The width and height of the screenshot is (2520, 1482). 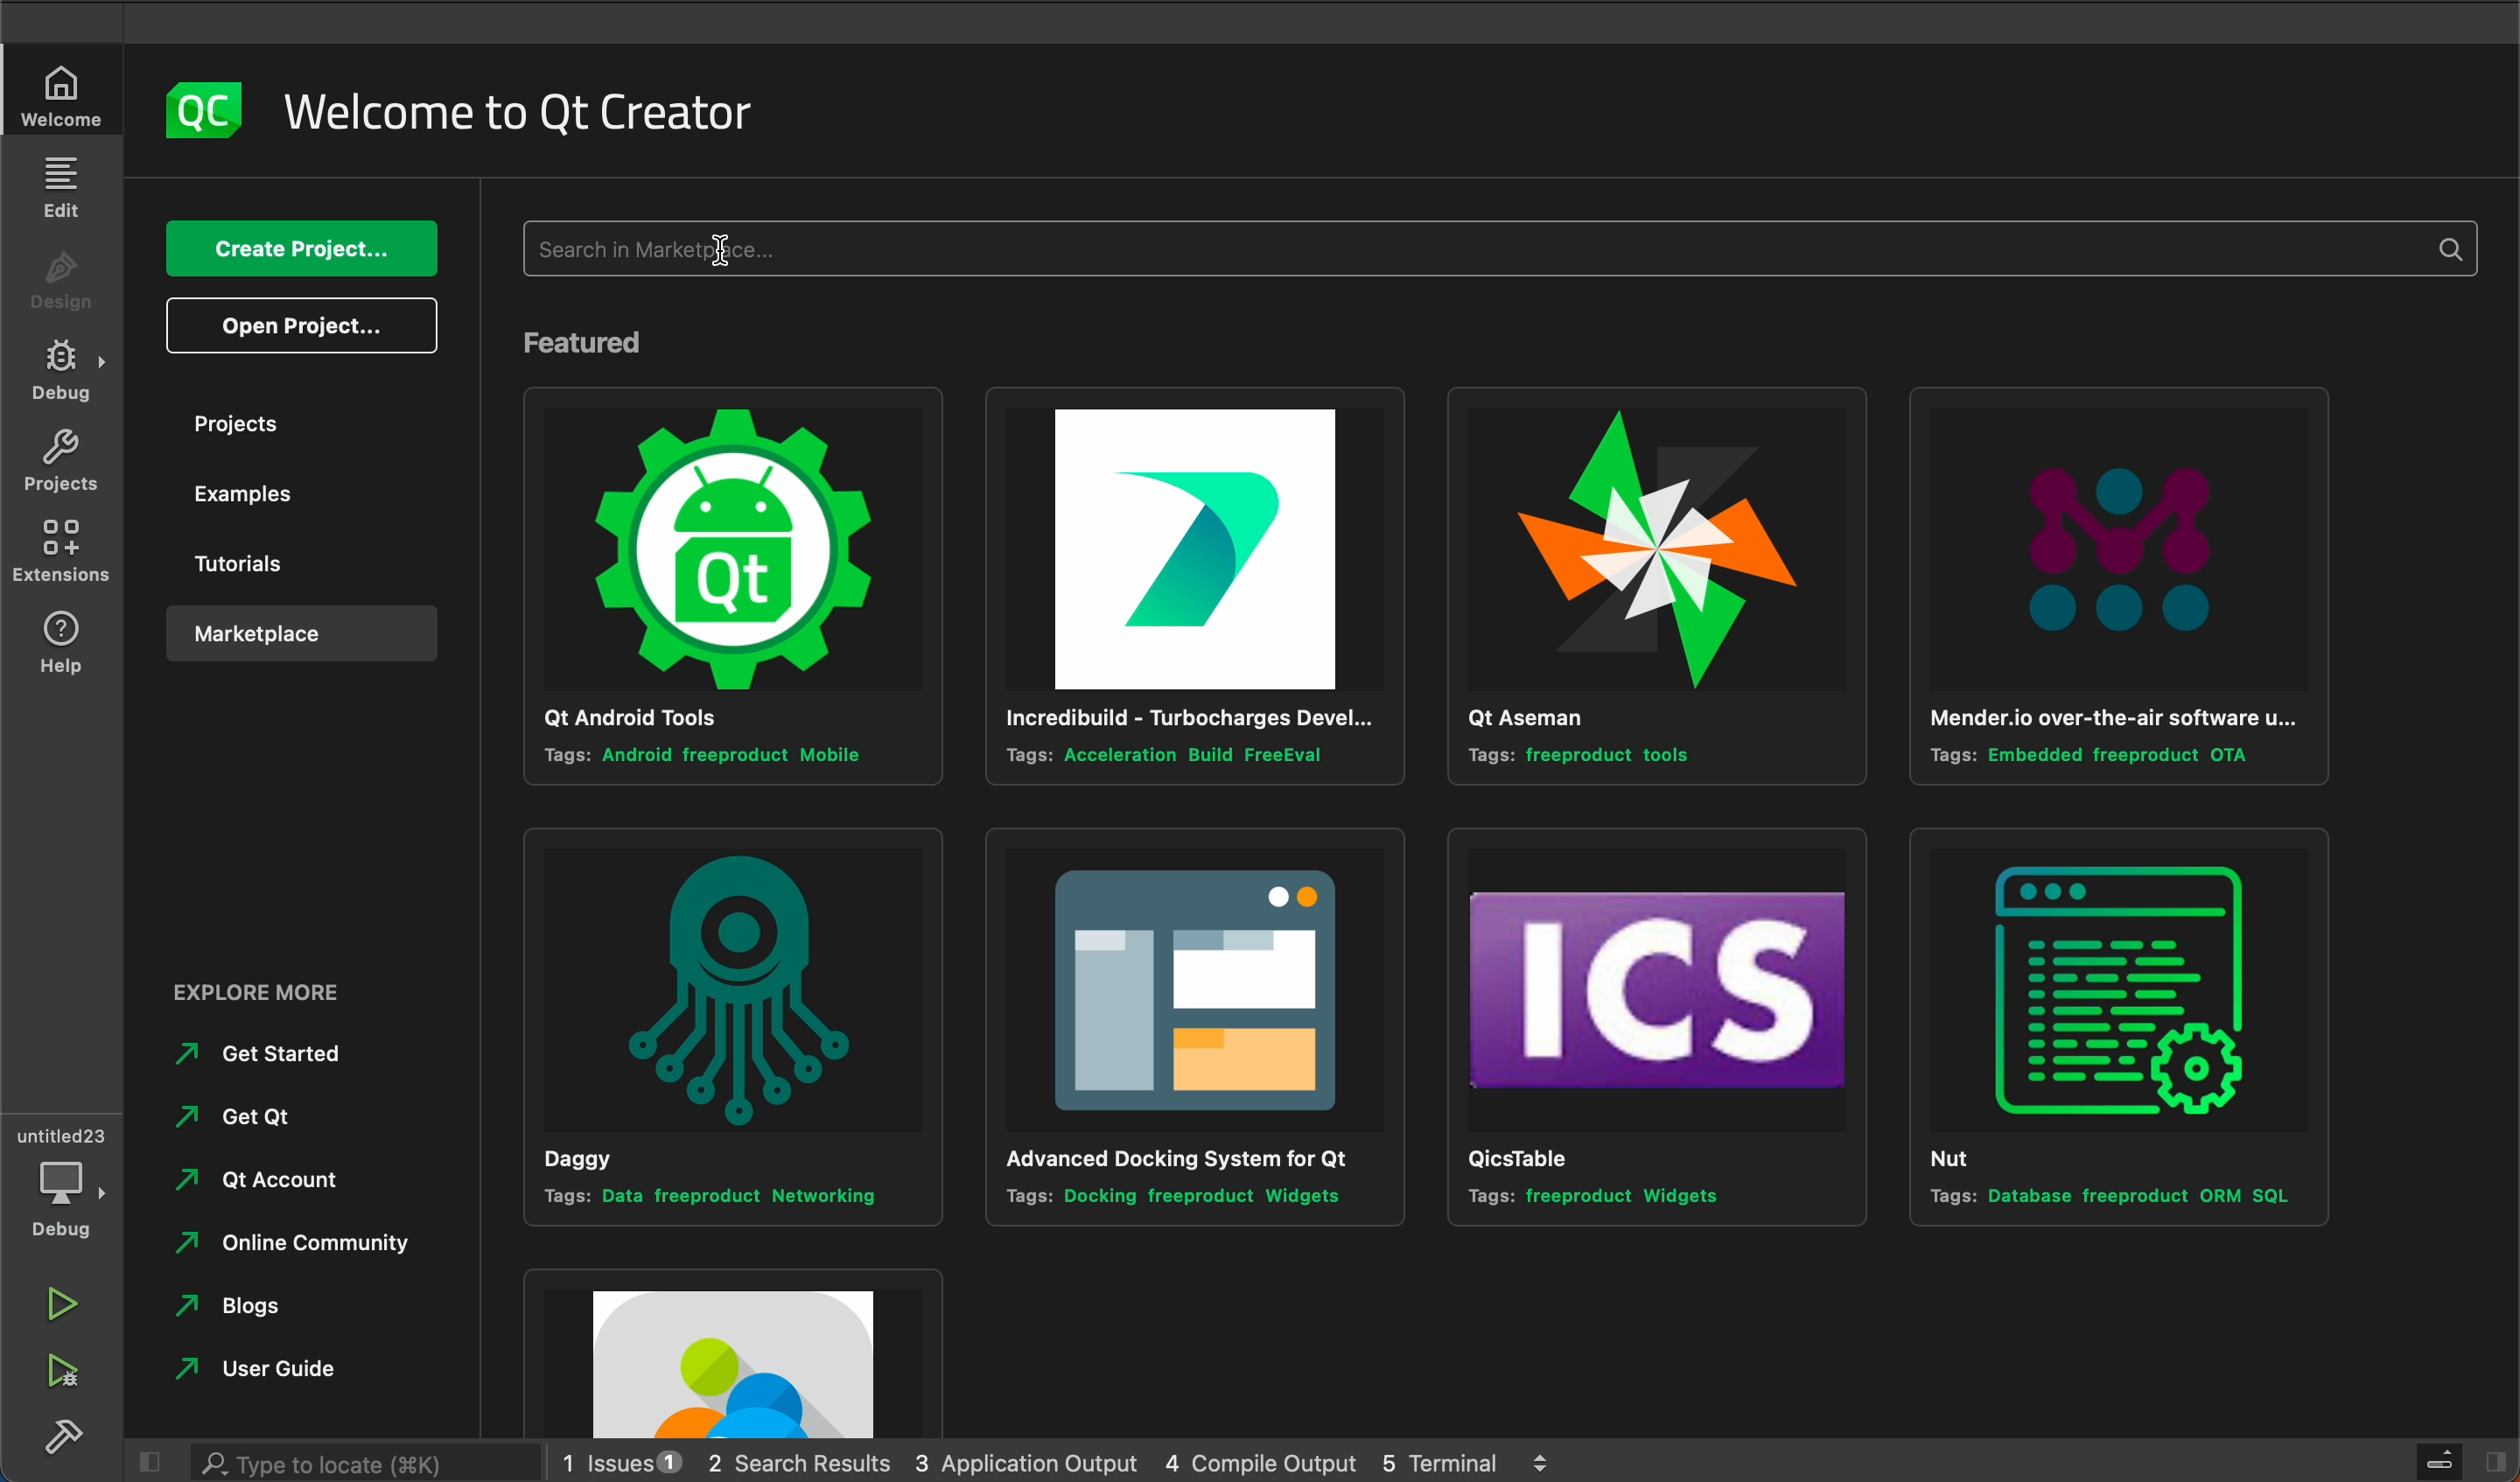 What do you see at coordinates (295, 633) in the screenshot?
I see `marketplace` at bounding box center [295, 633].